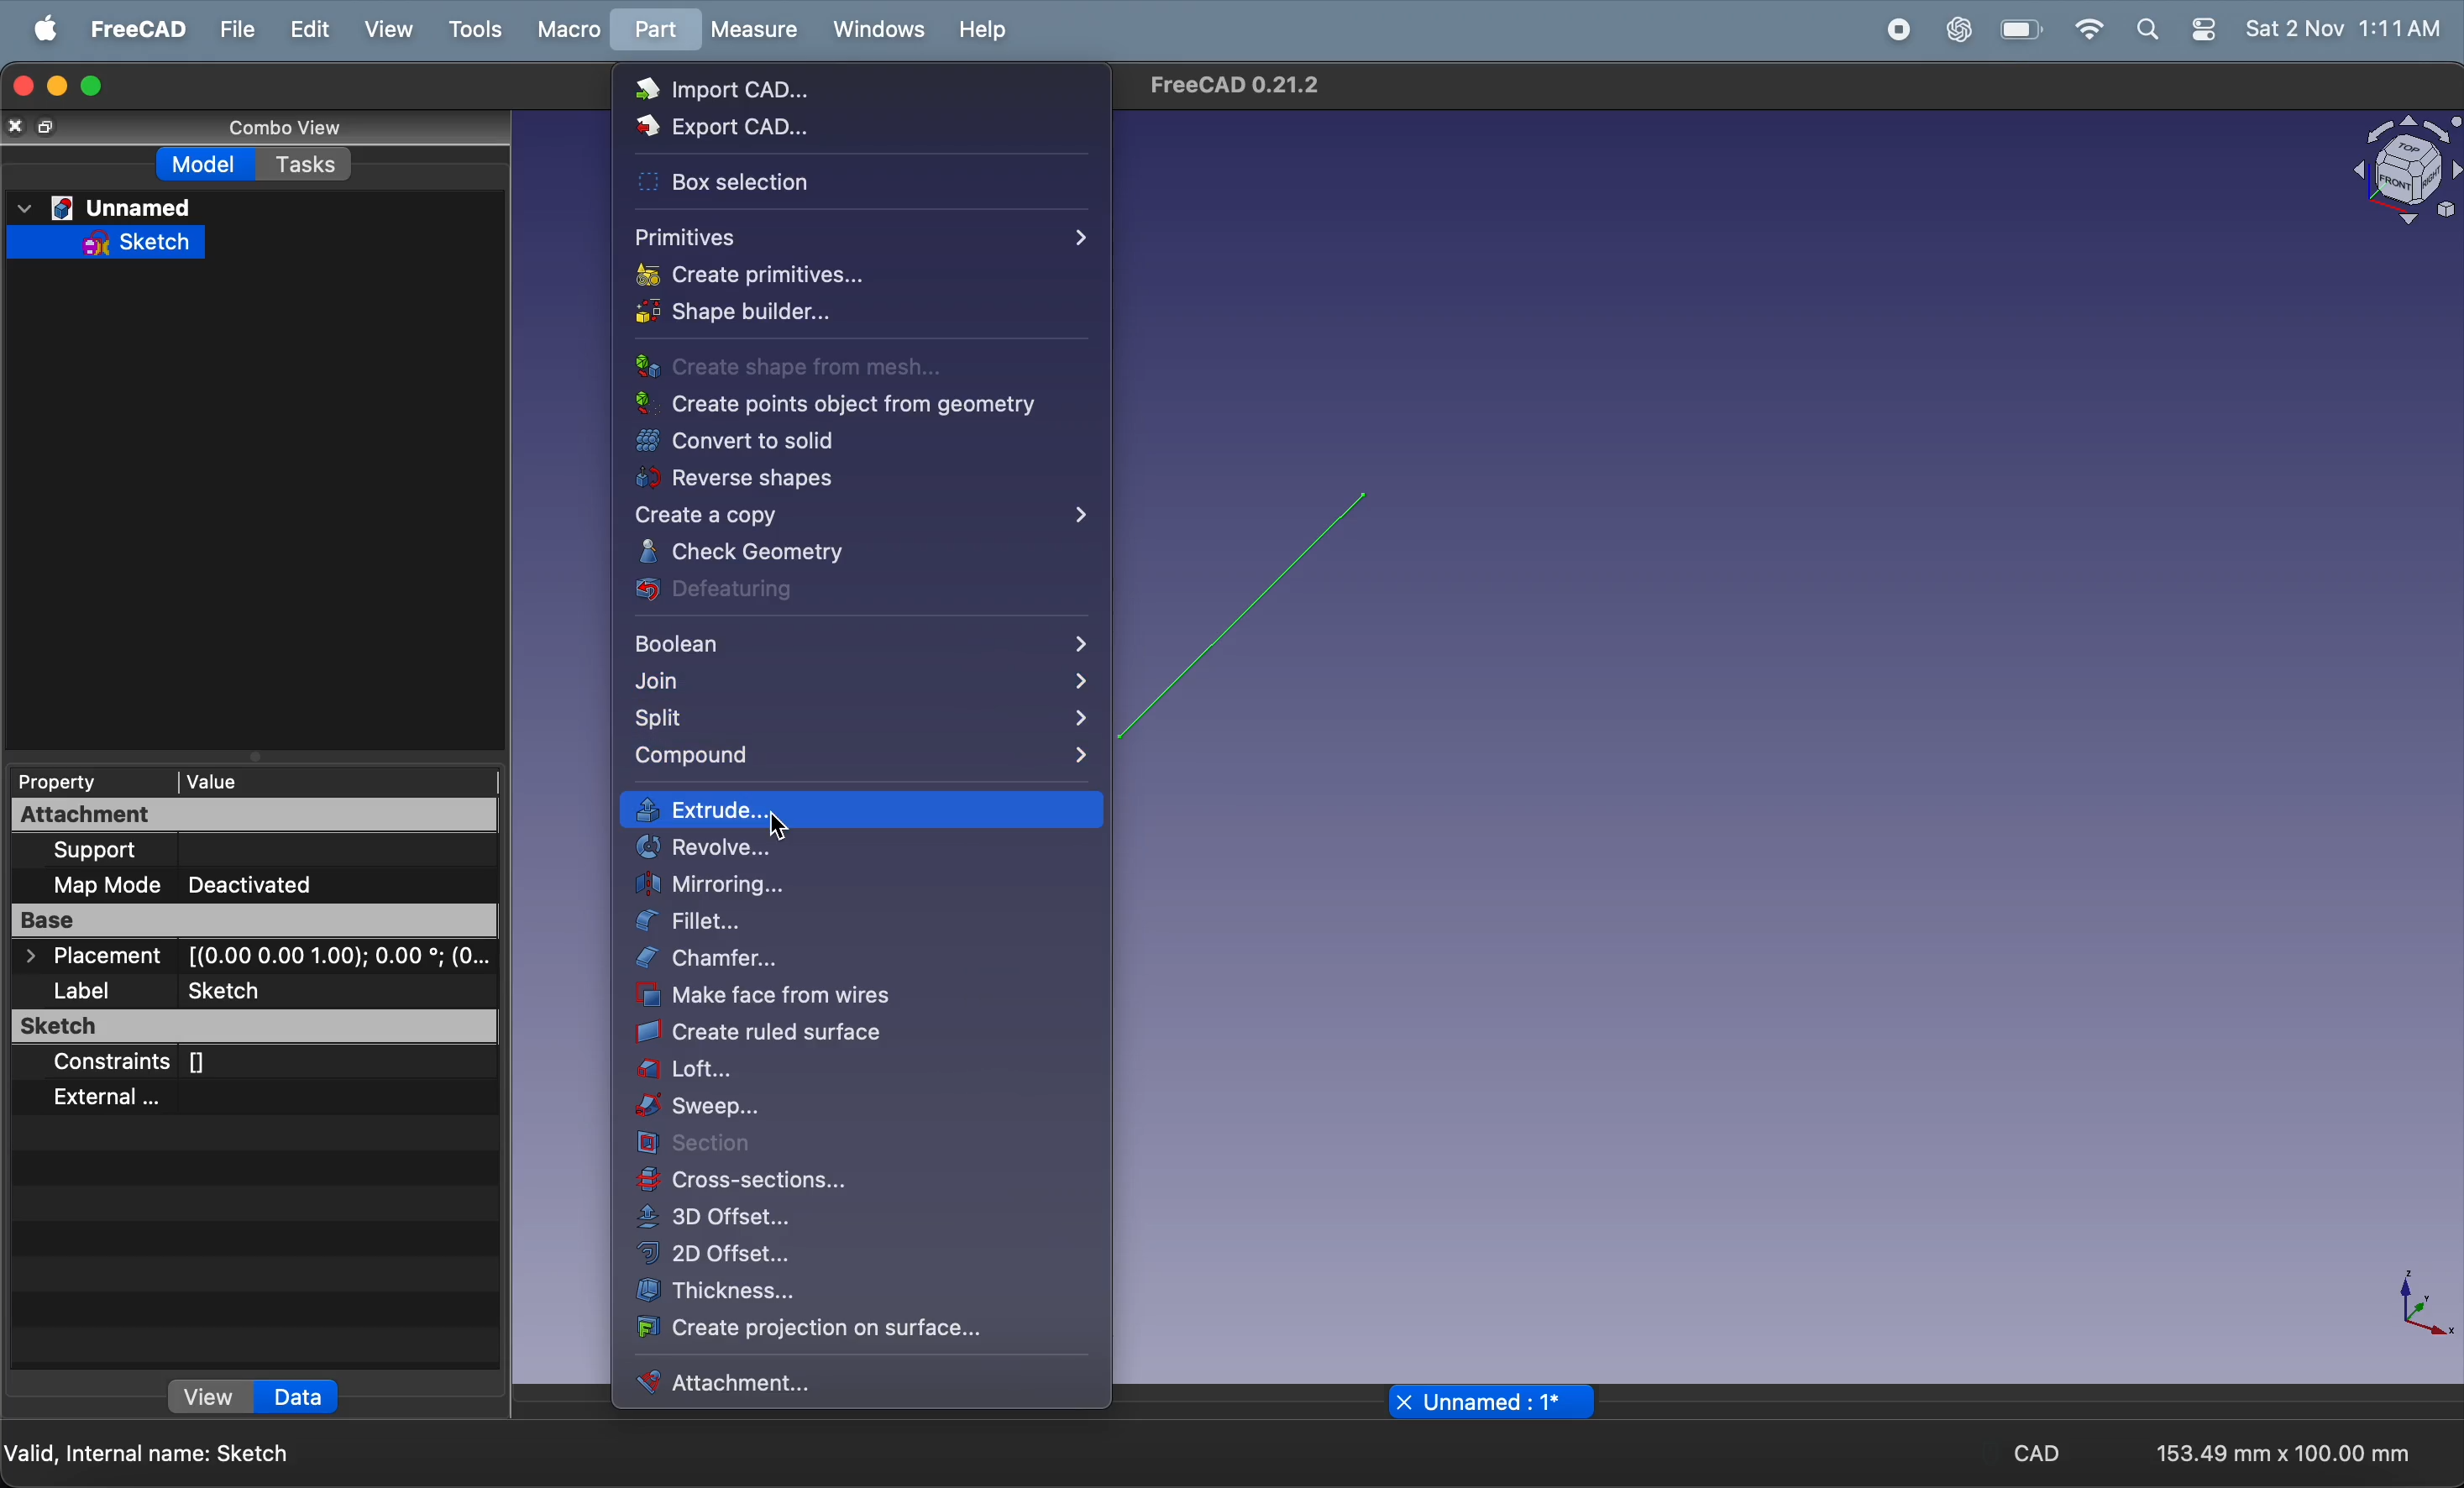 This screenshot has width=2464, height=1488. What do you see at coordinates (108, 852) in the screenshot?
I see `support` at bounding box center [108, 852].